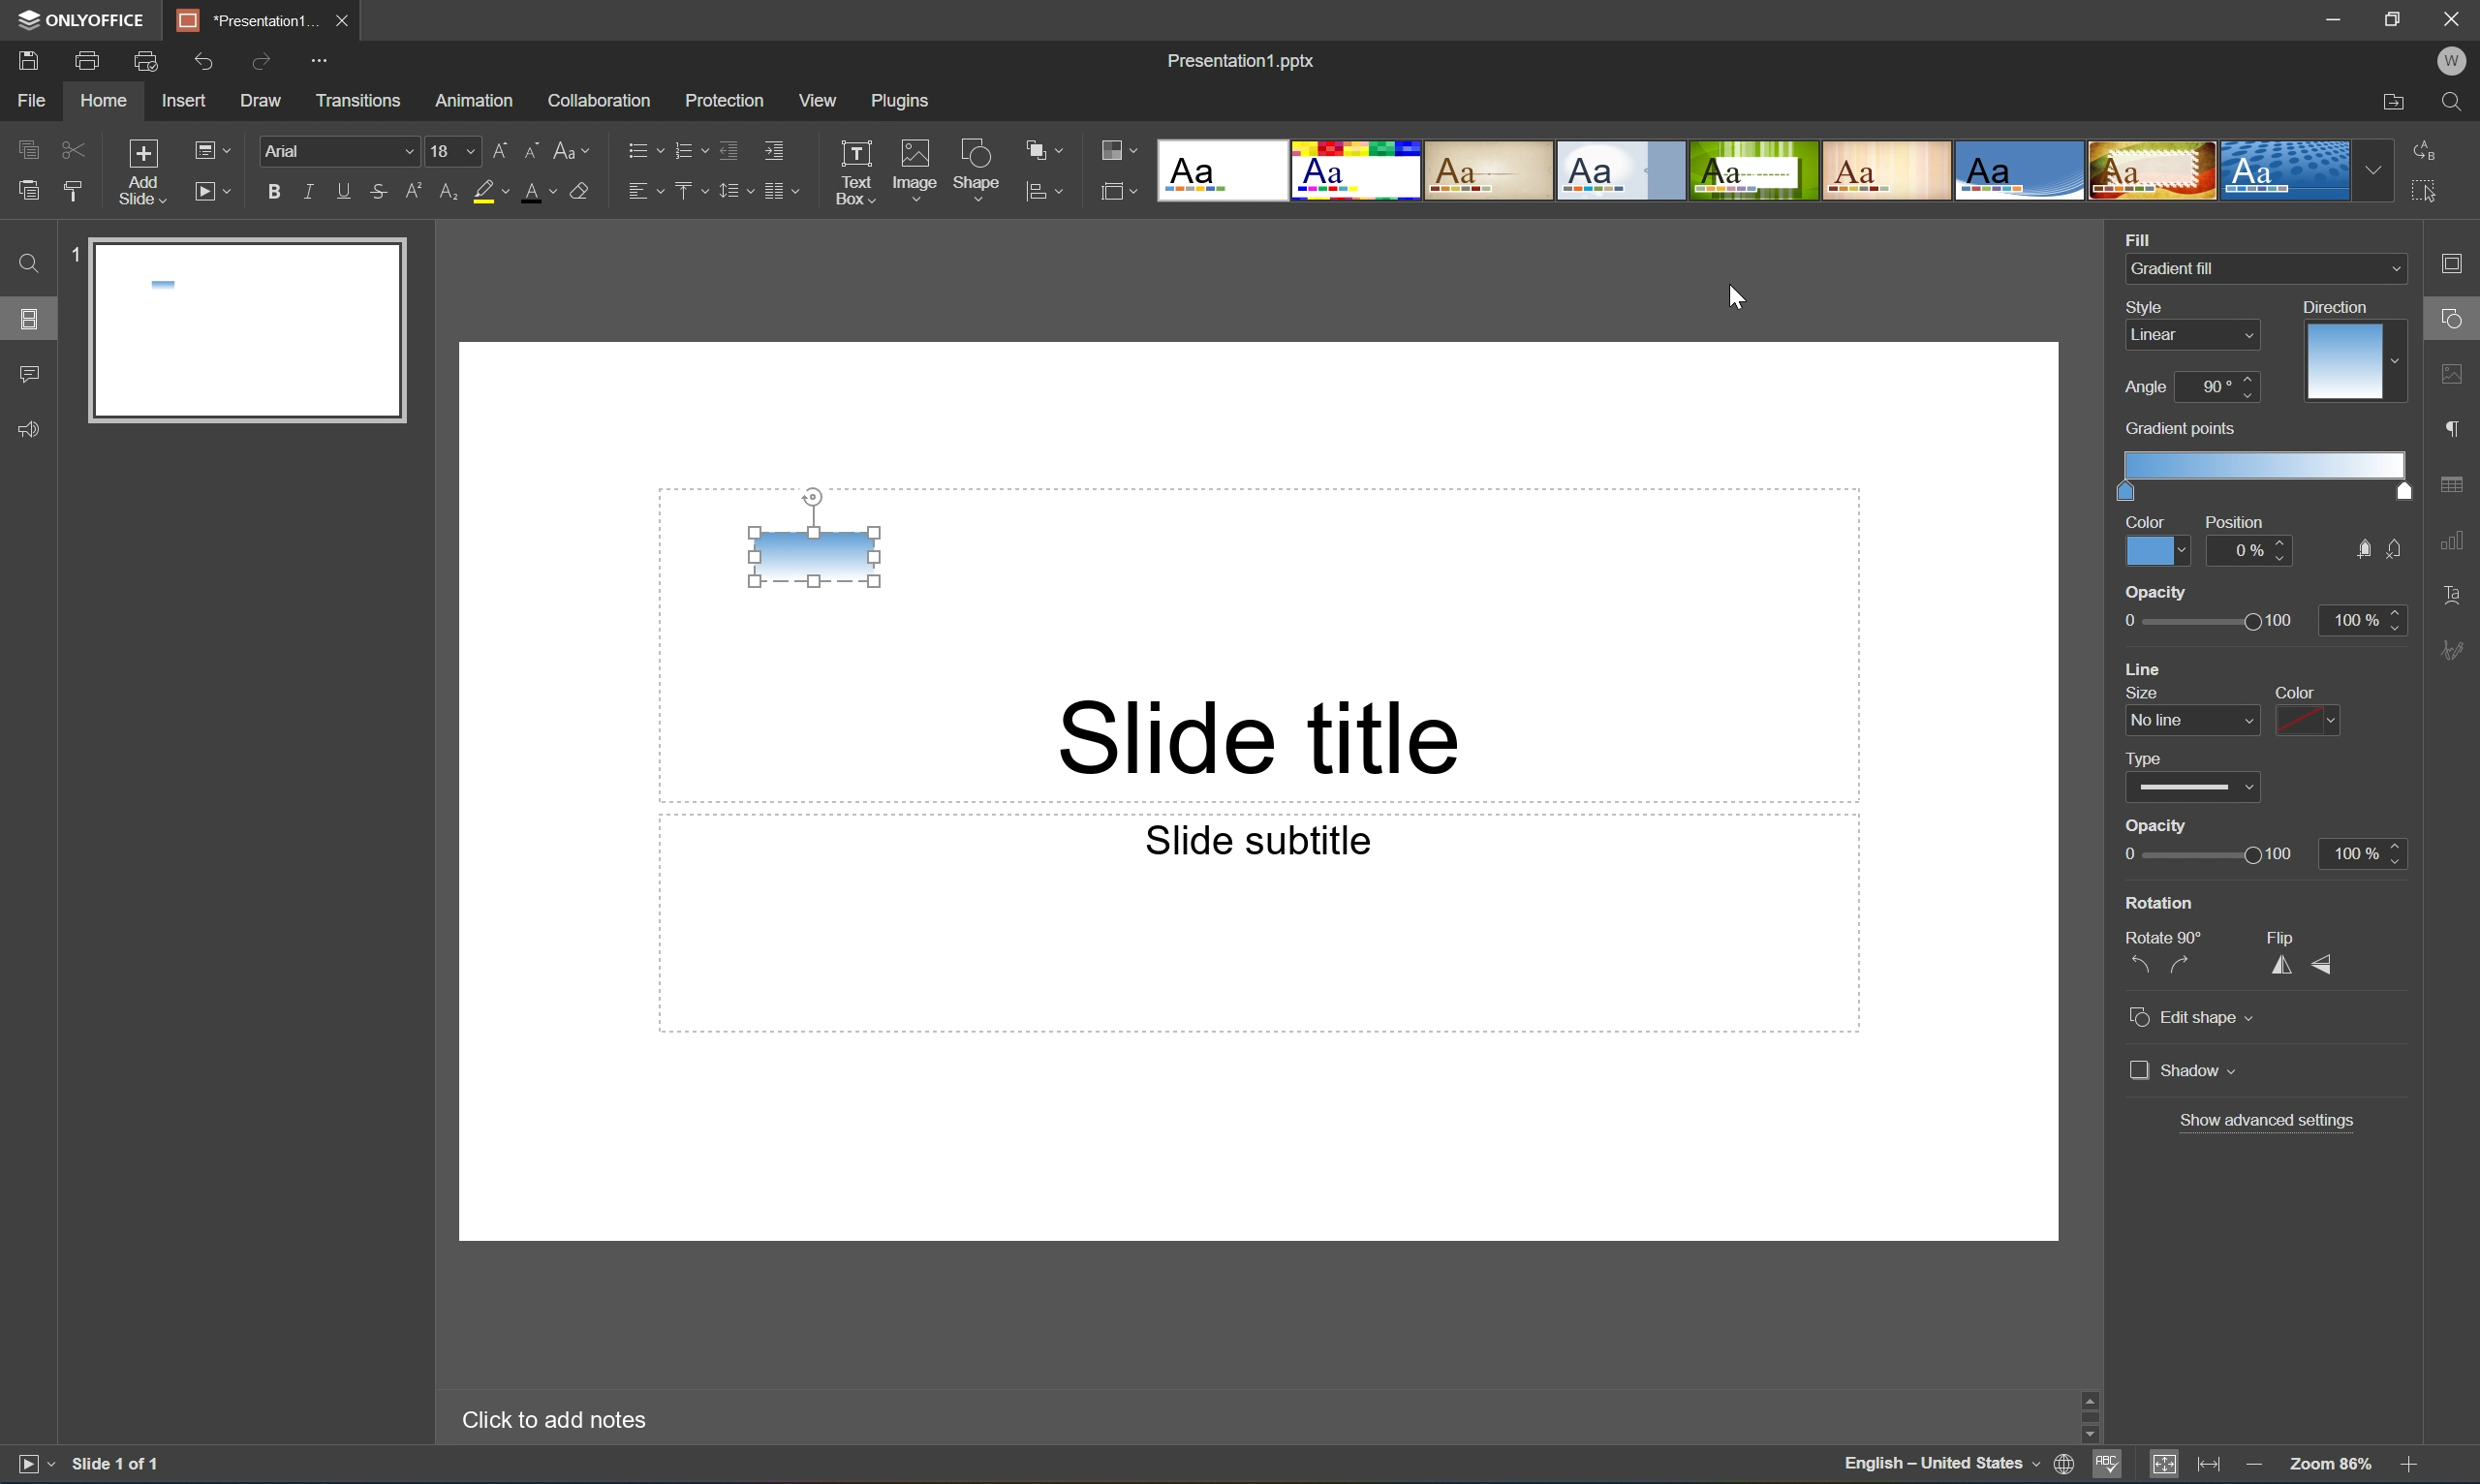  I want to click on Rotate 90° clockwise, so click(2184, 965).